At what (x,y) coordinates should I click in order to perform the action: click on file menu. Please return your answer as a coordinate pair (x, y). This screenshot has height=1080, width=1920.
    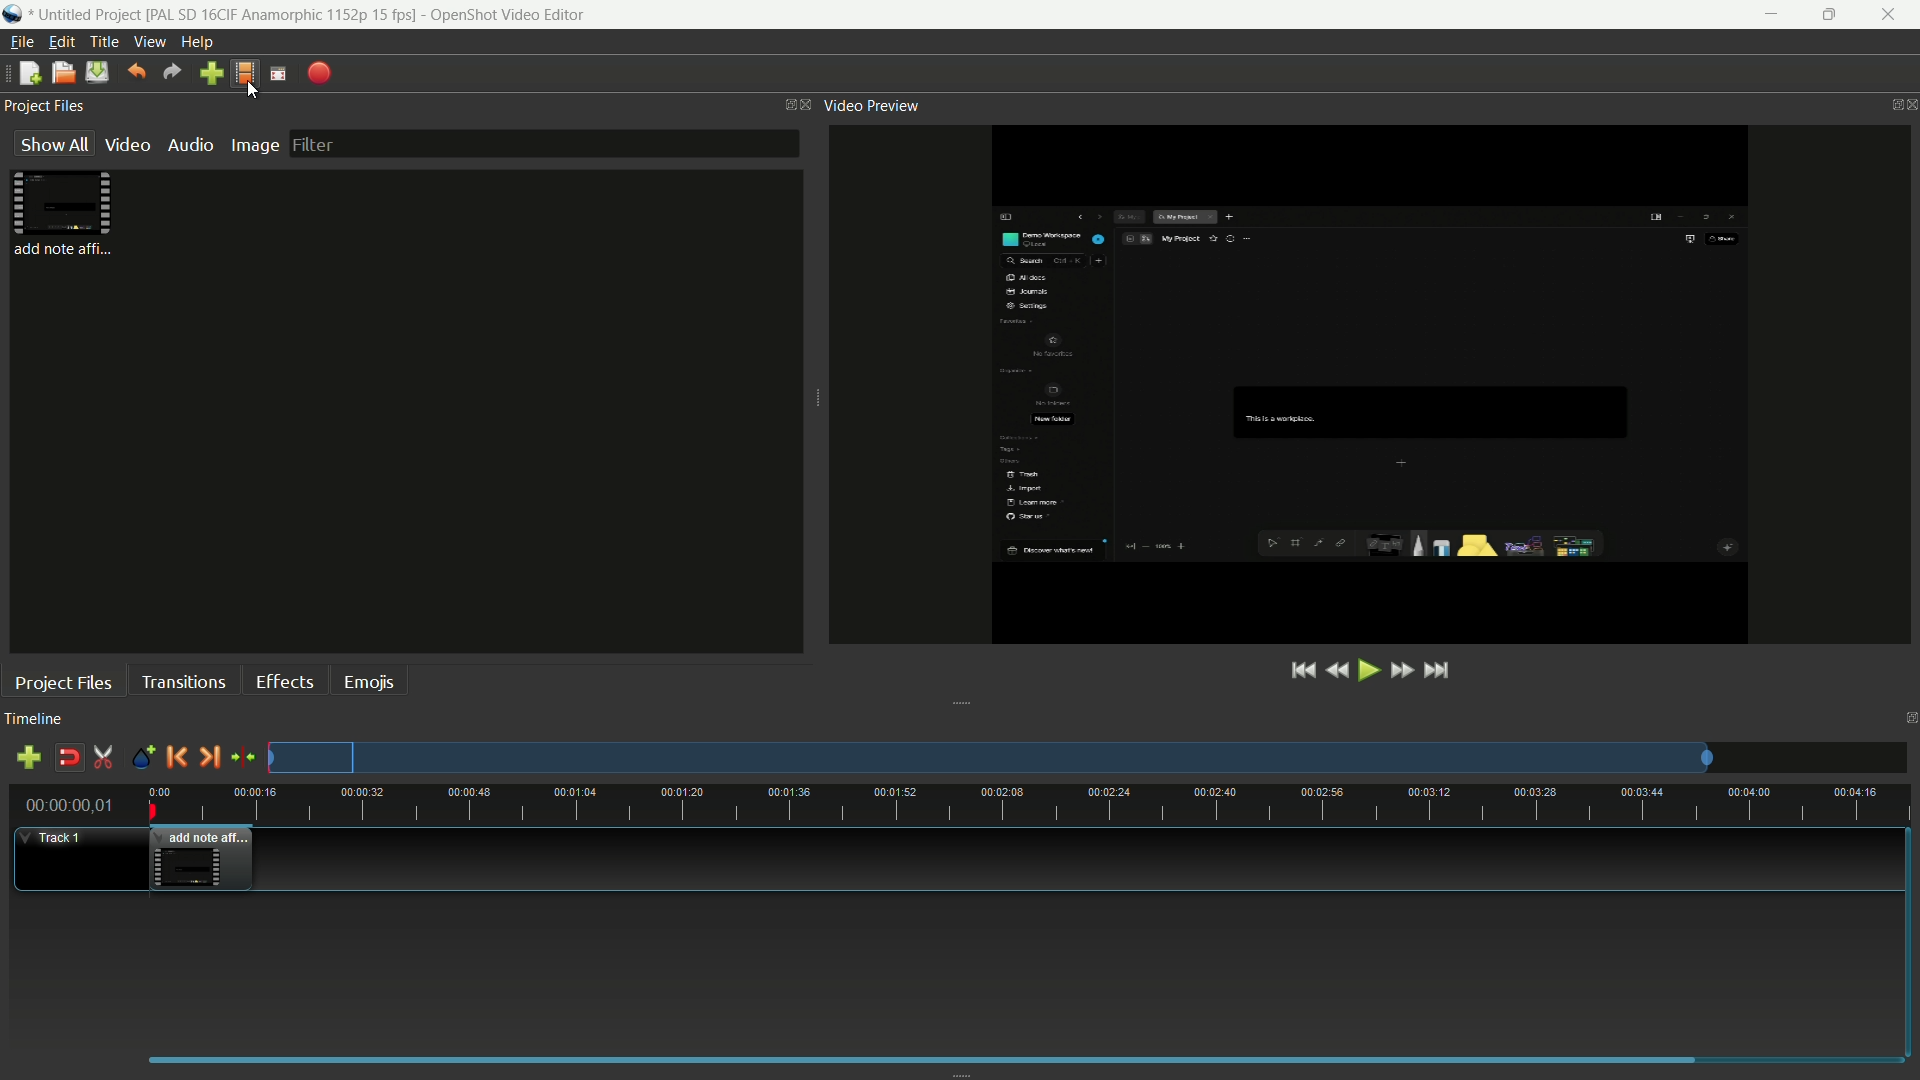
    Looking at the image, I should click on (18, 43).